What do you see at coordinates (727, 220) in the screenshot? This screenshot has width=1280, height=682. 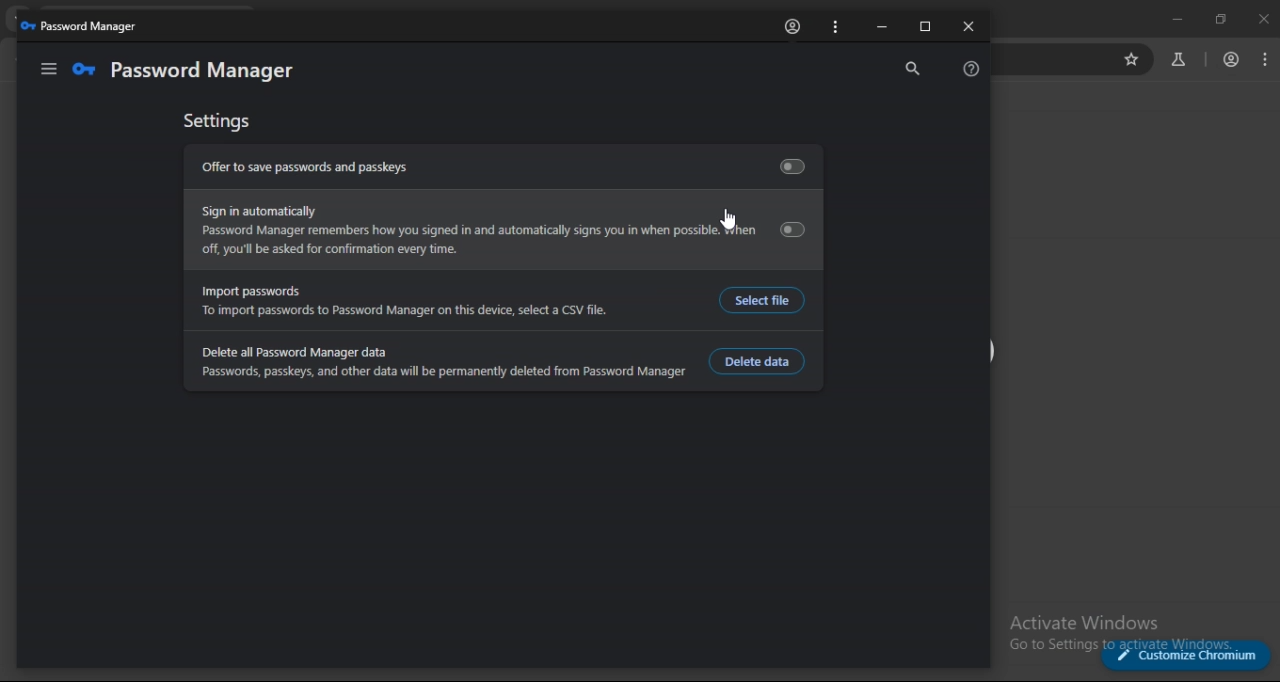 I see `cursor` at bounding box center [727, 220].